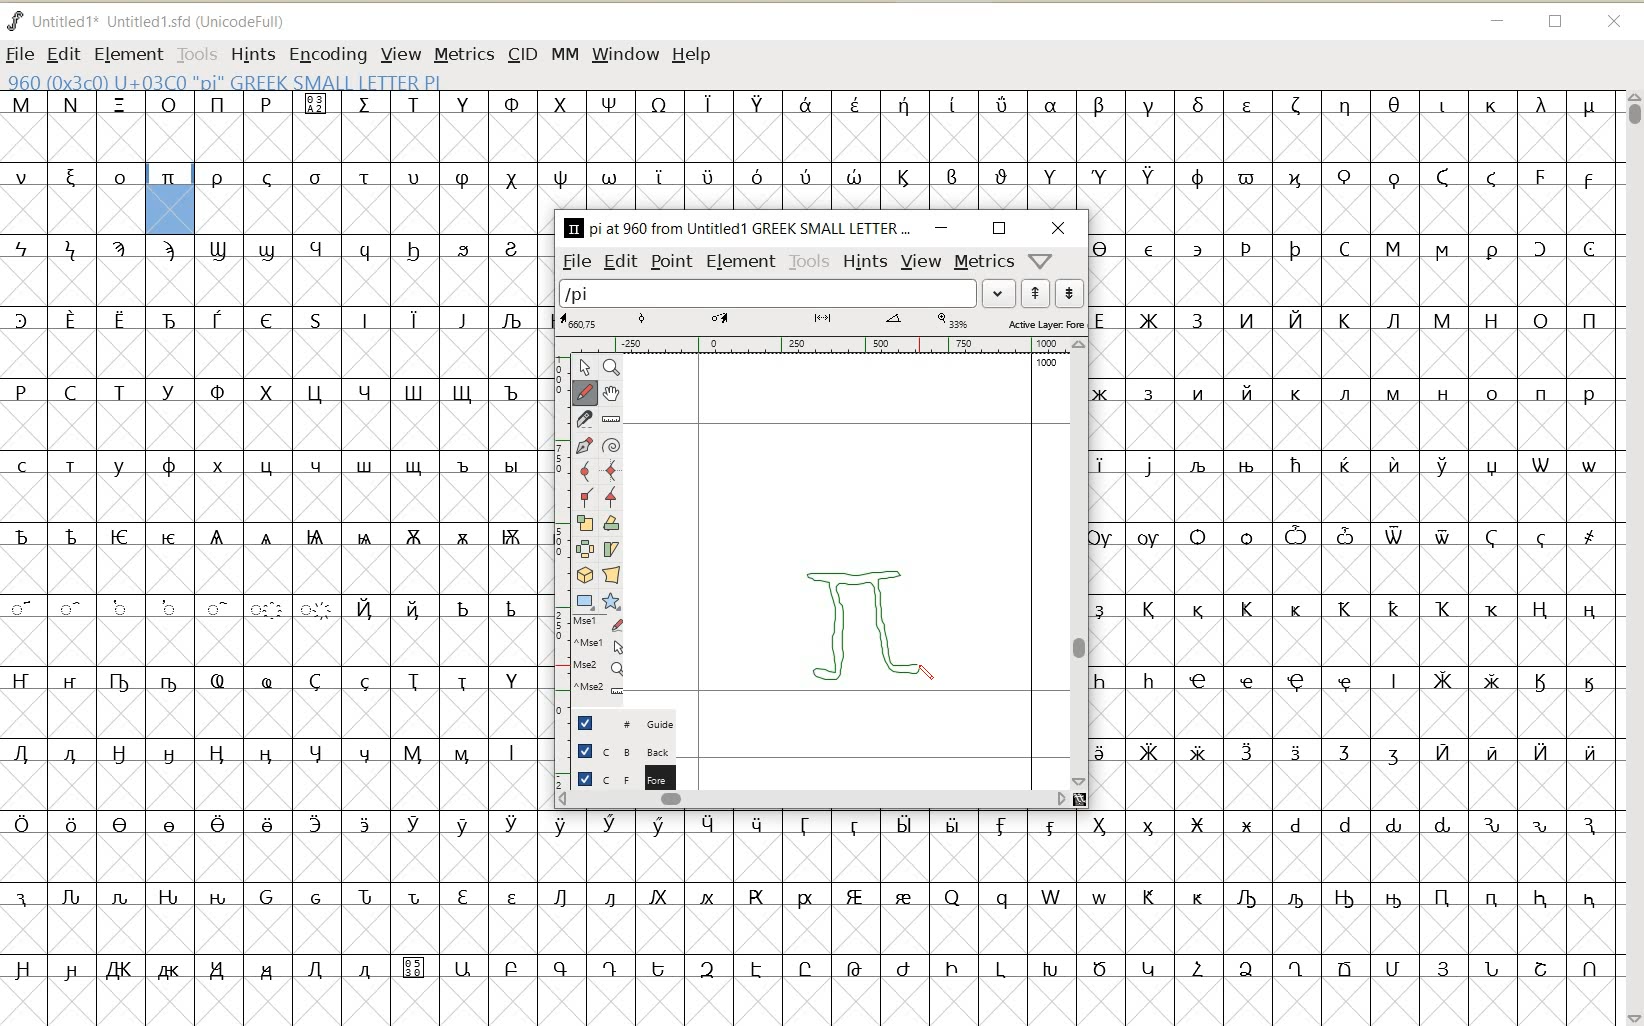 Image resolution: width=1644 pixels, height=1026 pixels. I want to click on measure a distance, angle between points, so click(612, 419).